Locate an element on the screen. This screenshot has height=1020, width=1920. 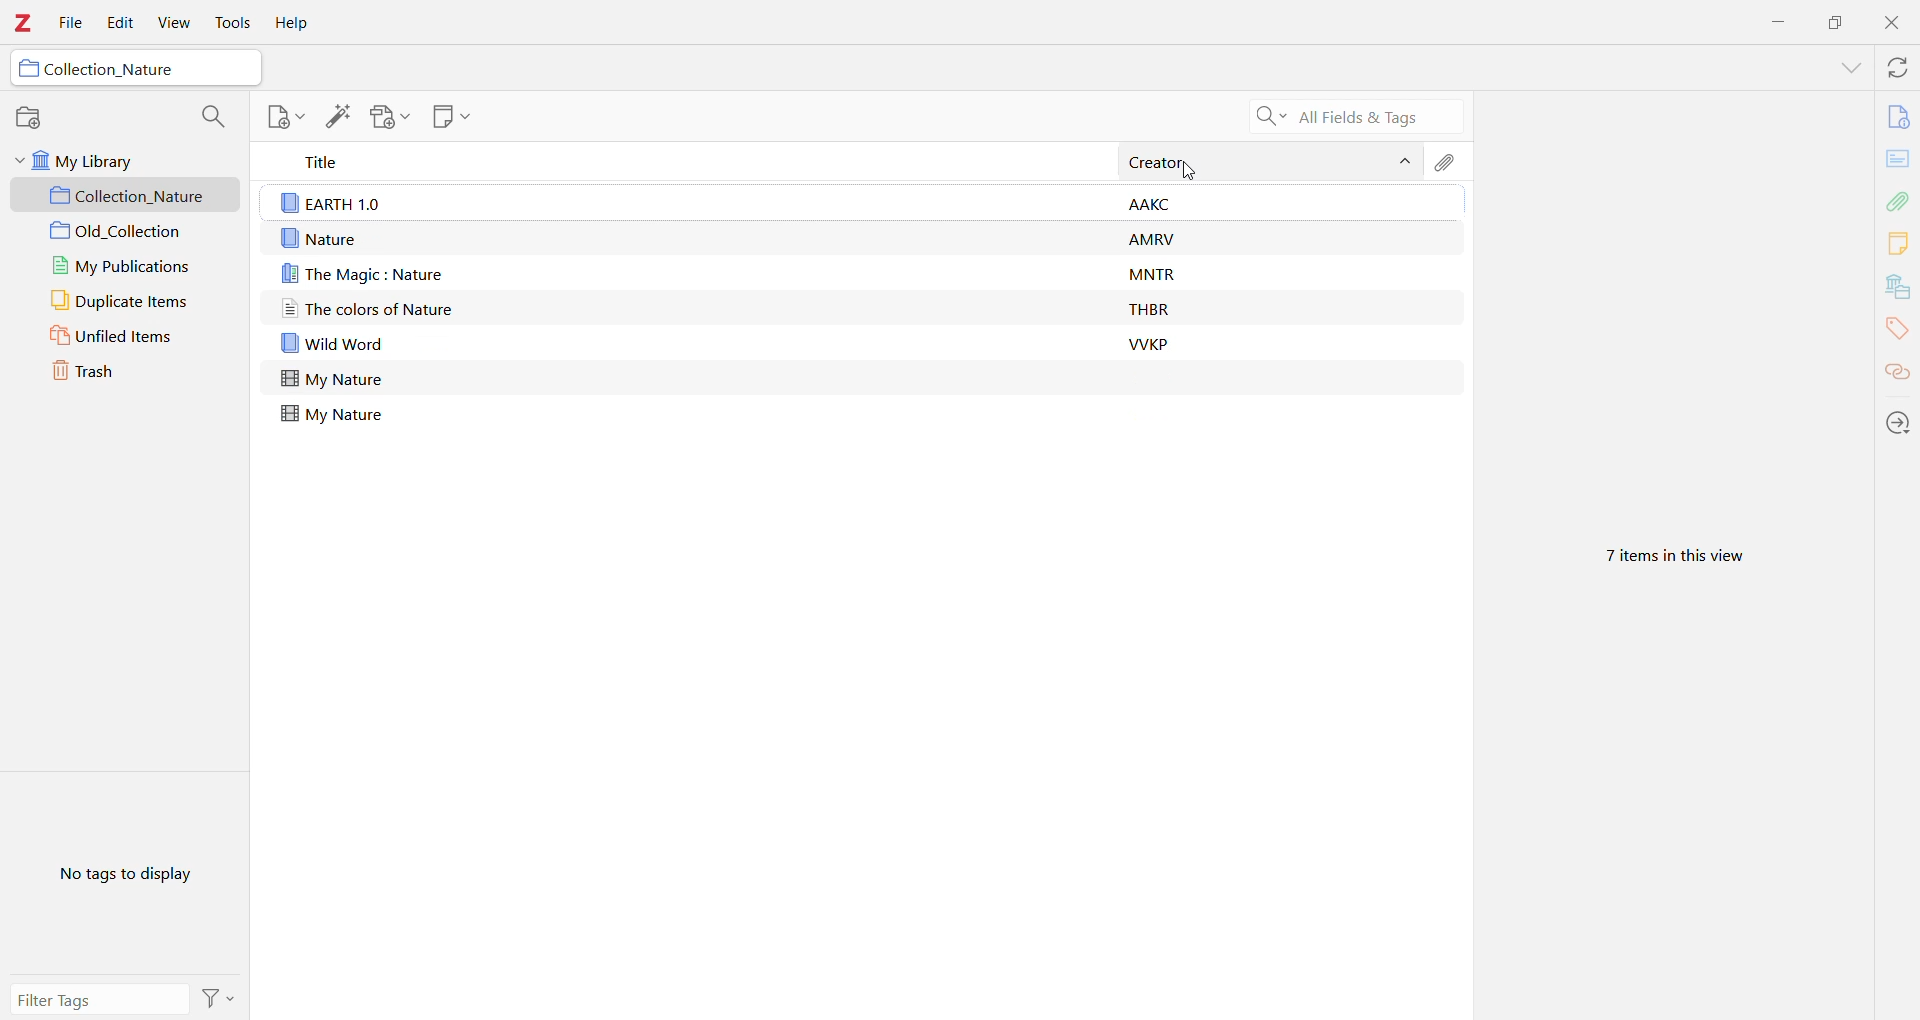
pointer cursor is located at coordinates (1197, 179).